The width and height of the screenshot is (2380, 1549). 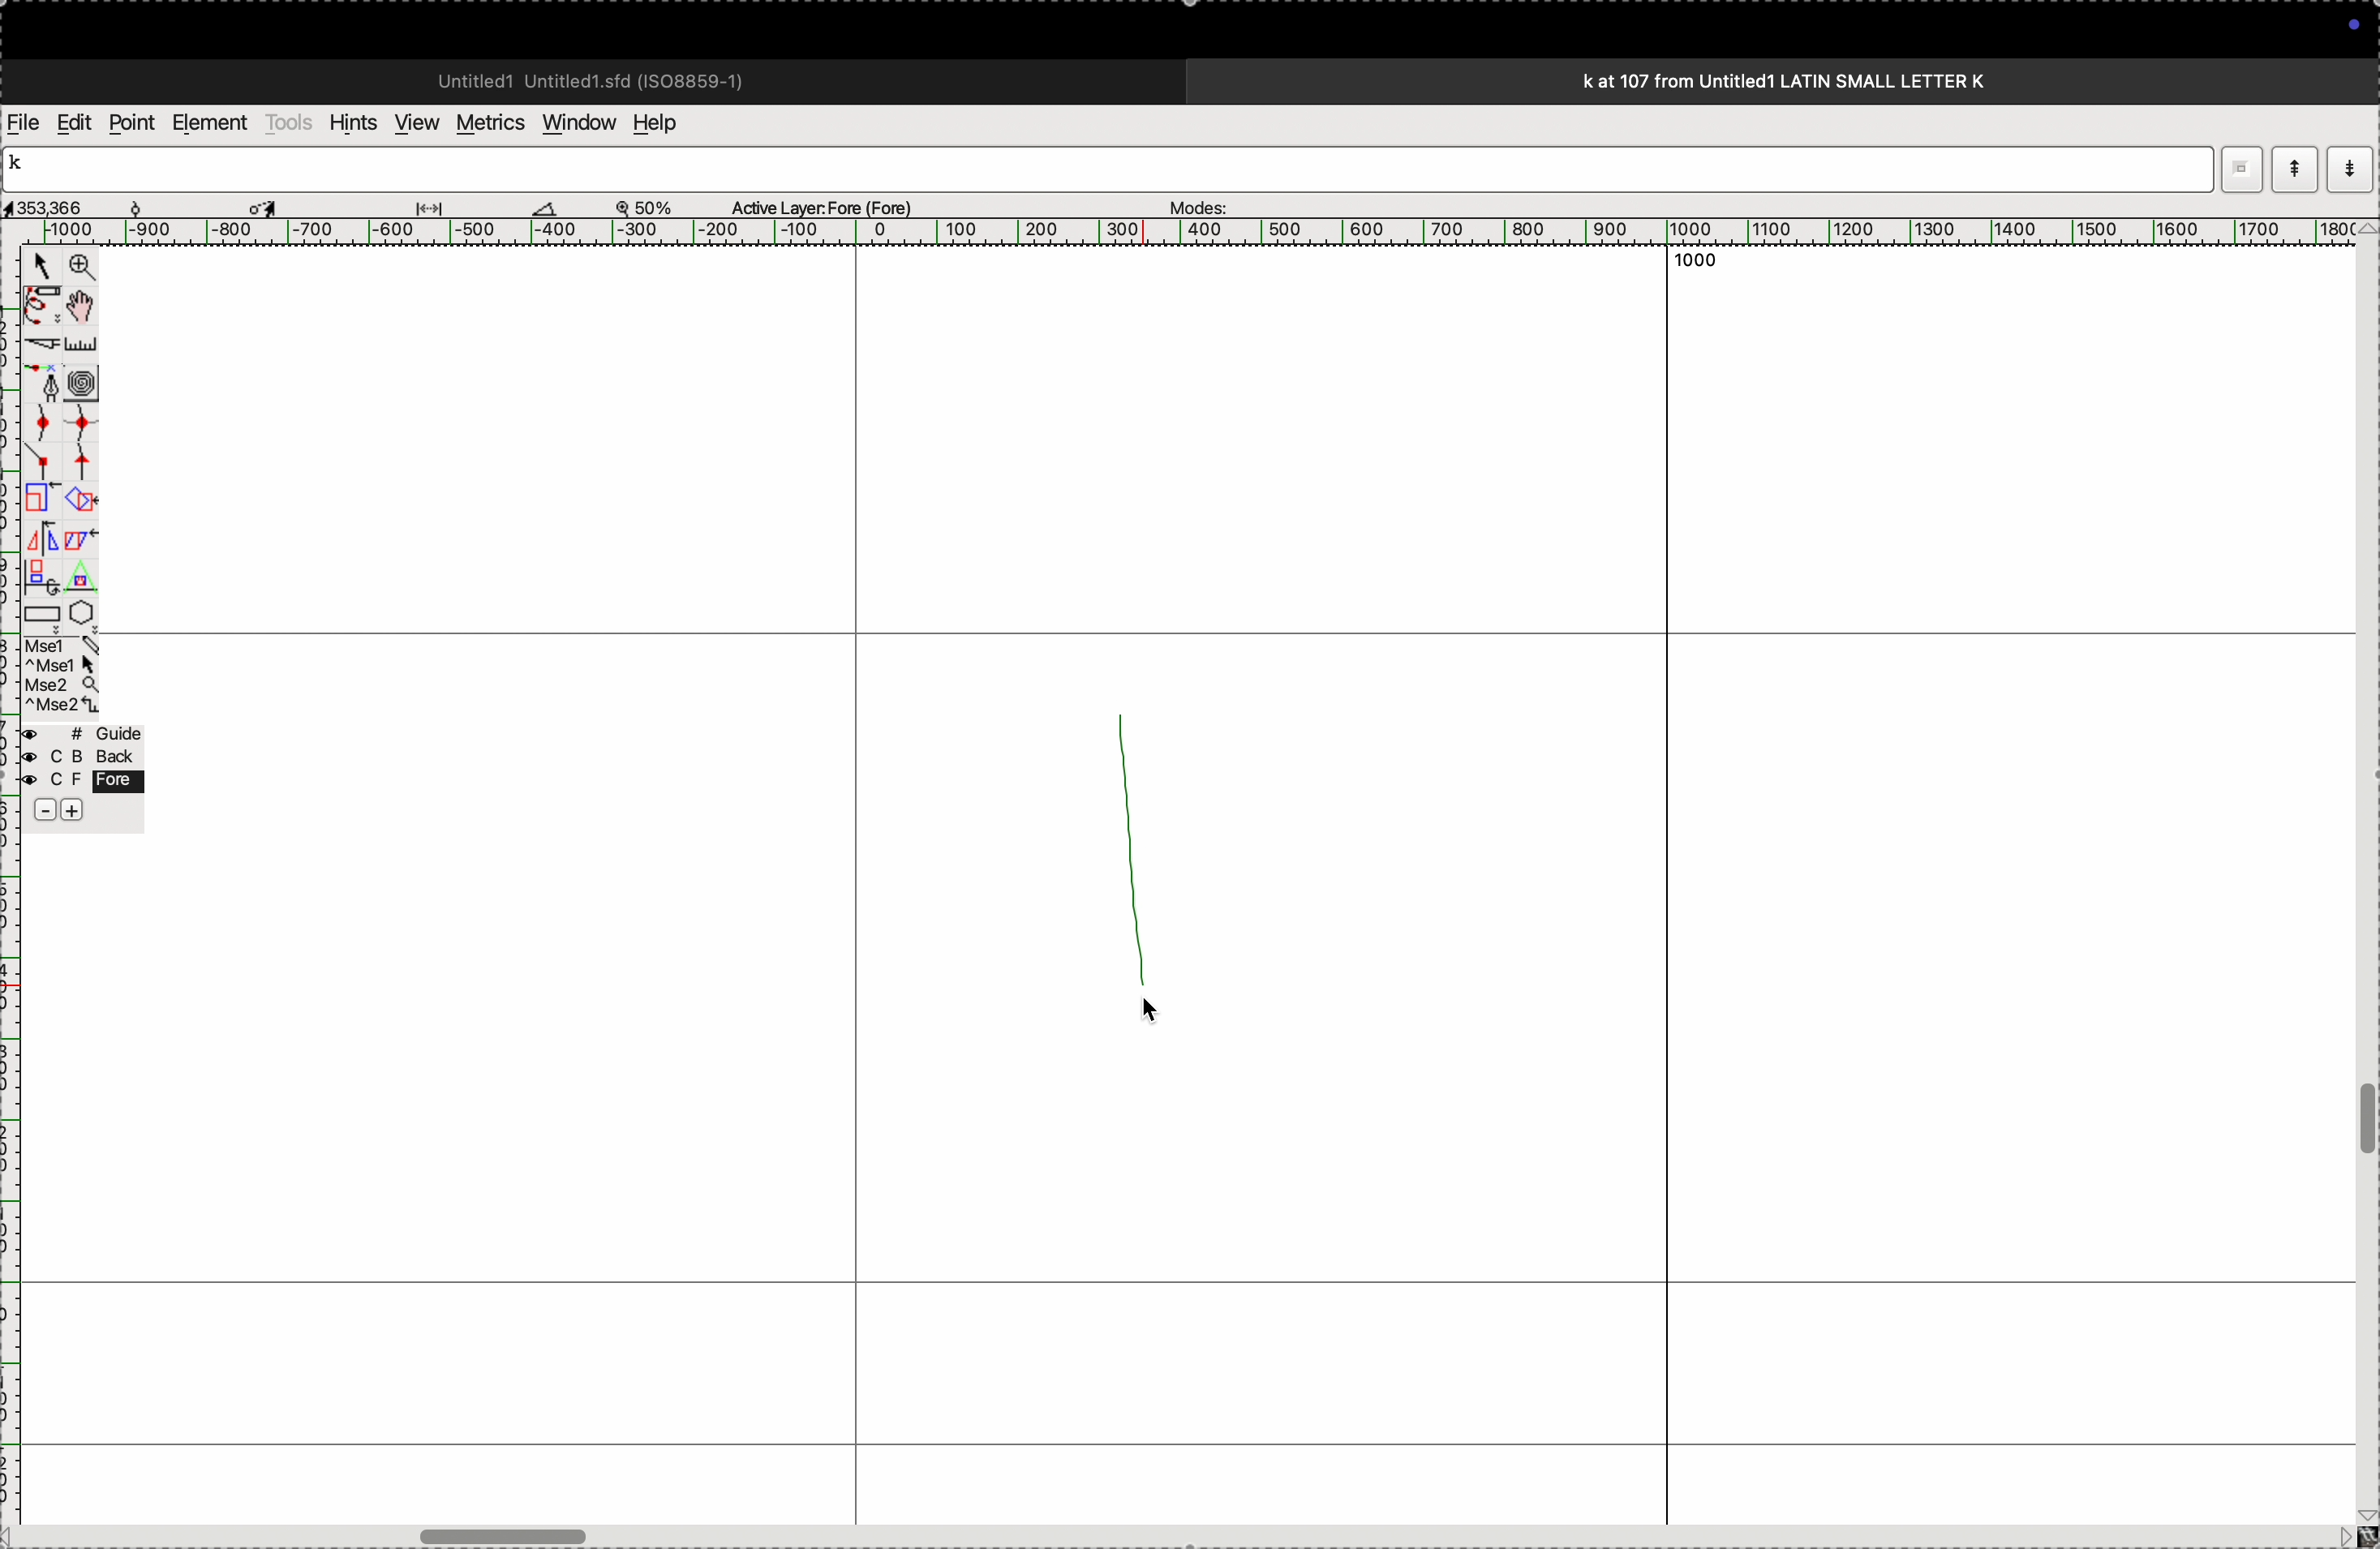 What do you see at coordinates (88, 382) in the screenshot?
I see `circles` at bounding box center [88, 382].